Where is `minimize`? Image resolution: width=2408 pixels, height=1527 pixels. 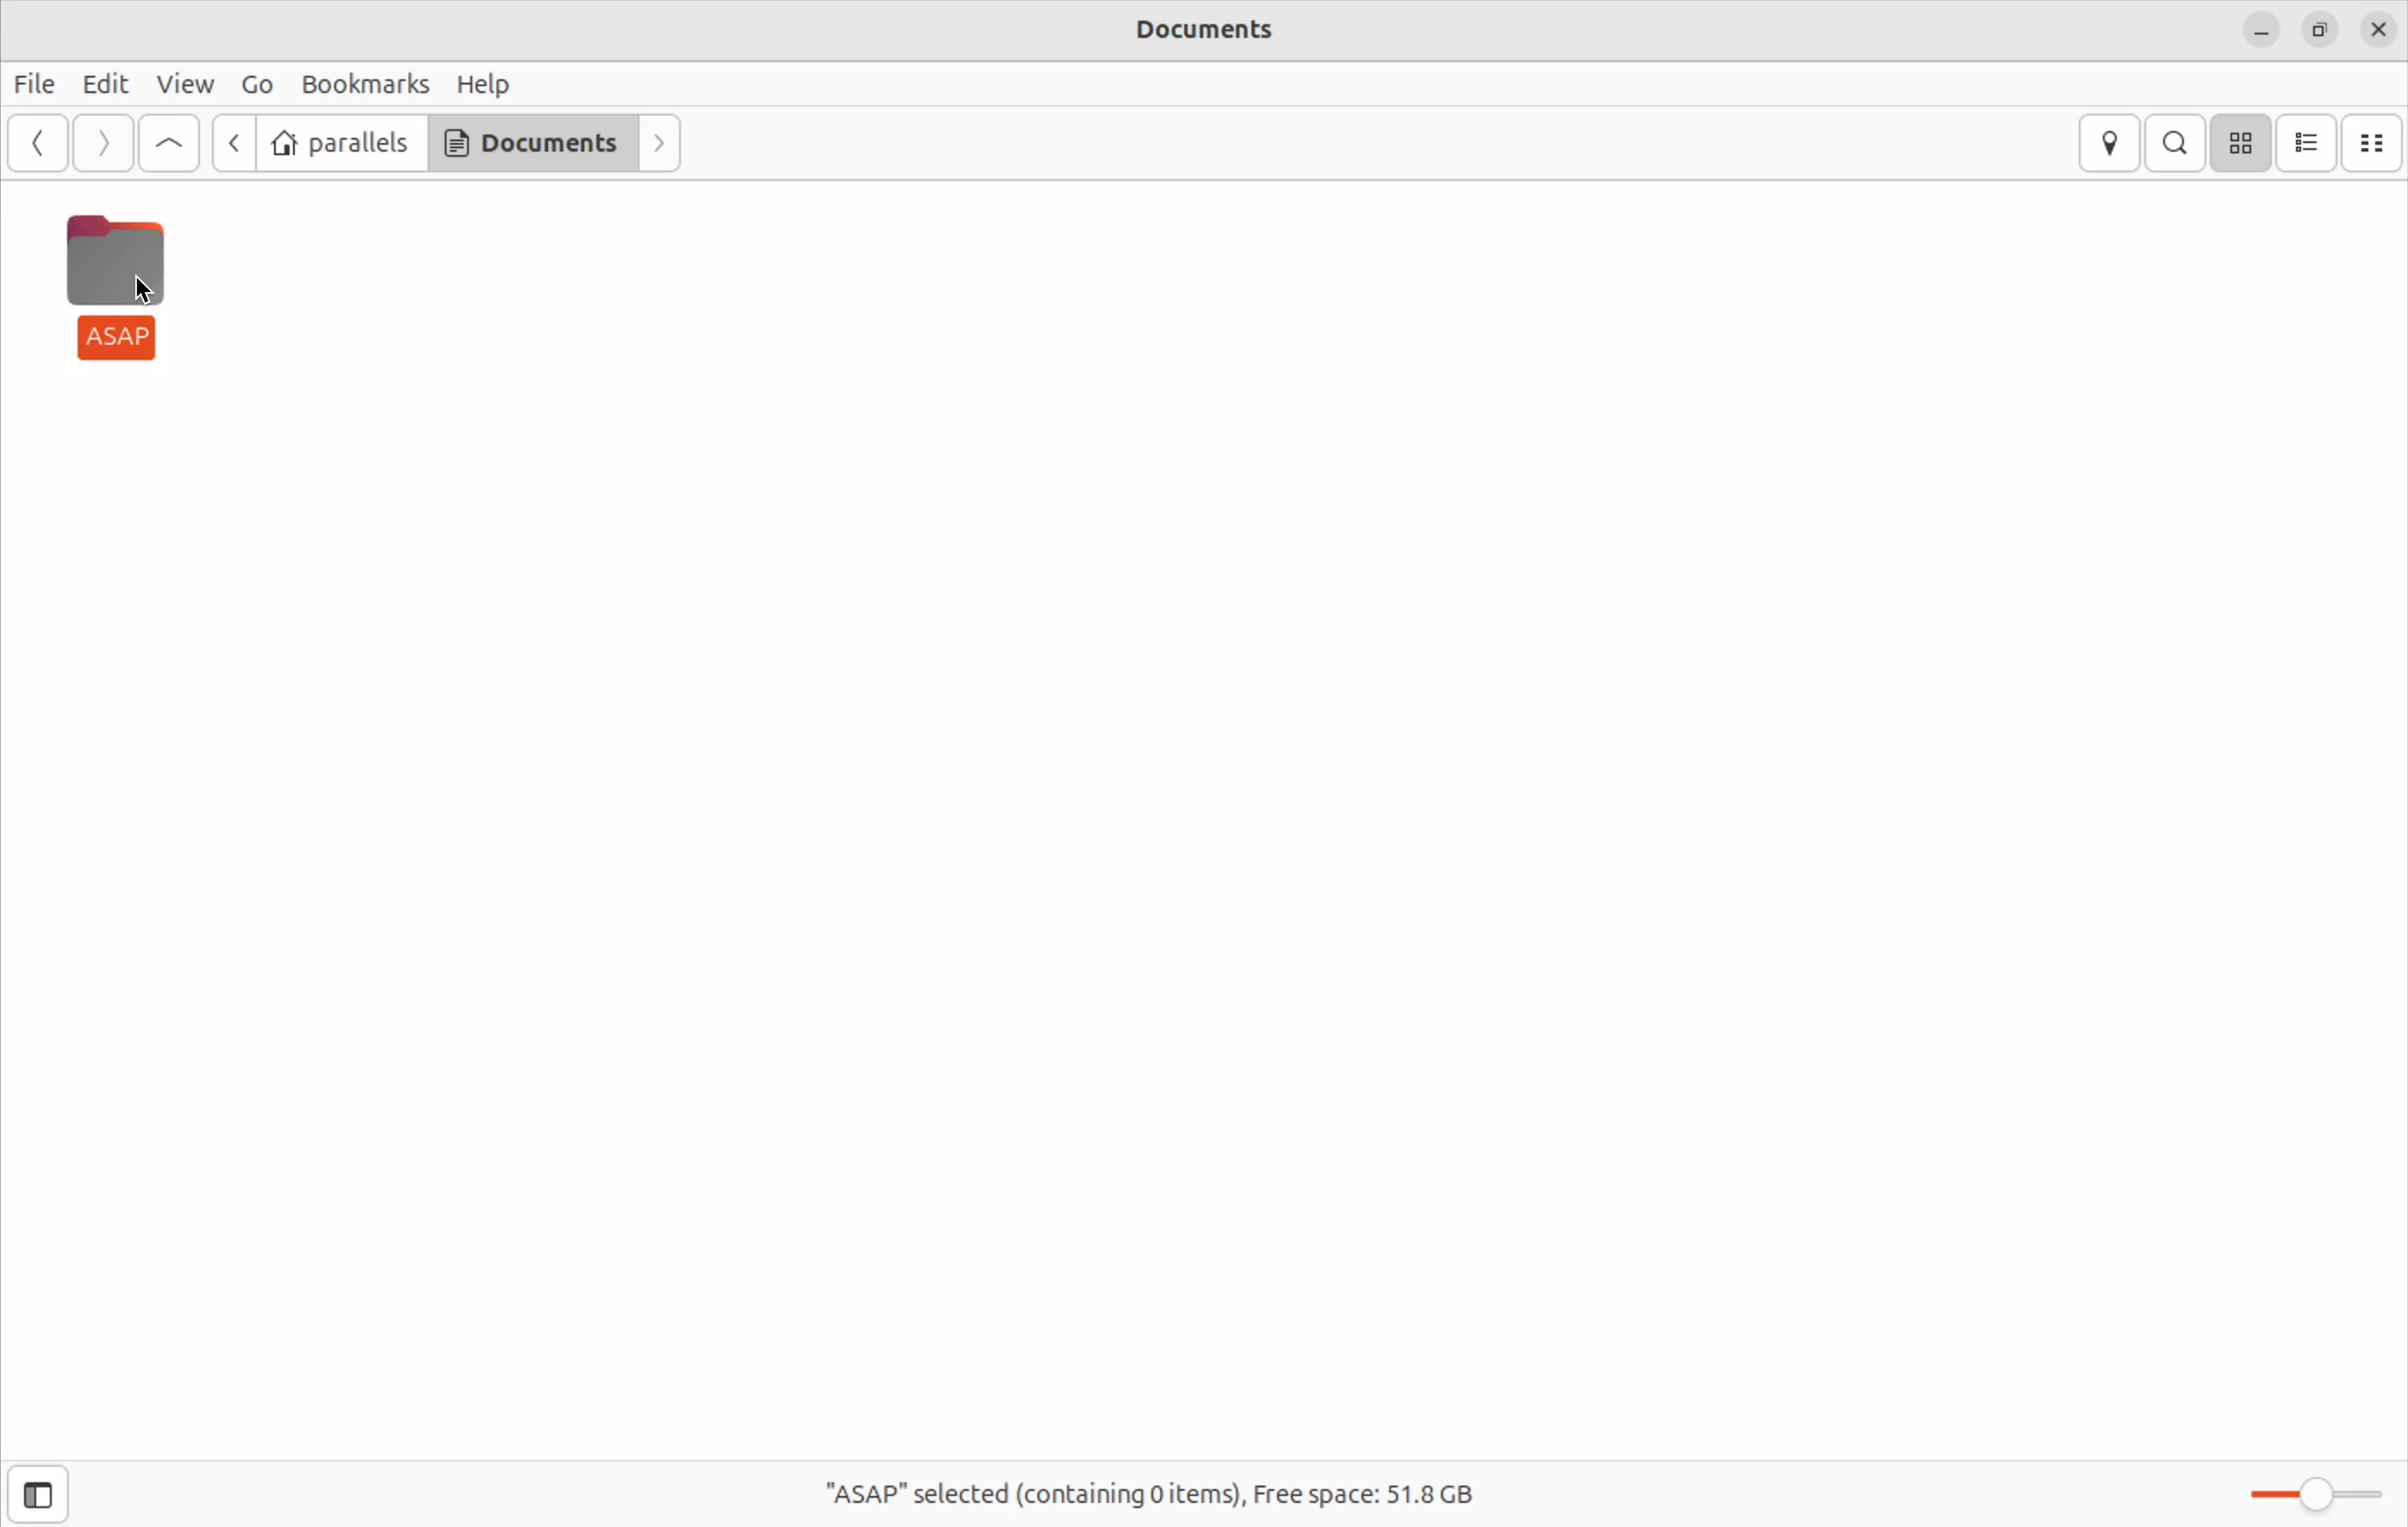 minimize is located at coordinates (2260, 31).